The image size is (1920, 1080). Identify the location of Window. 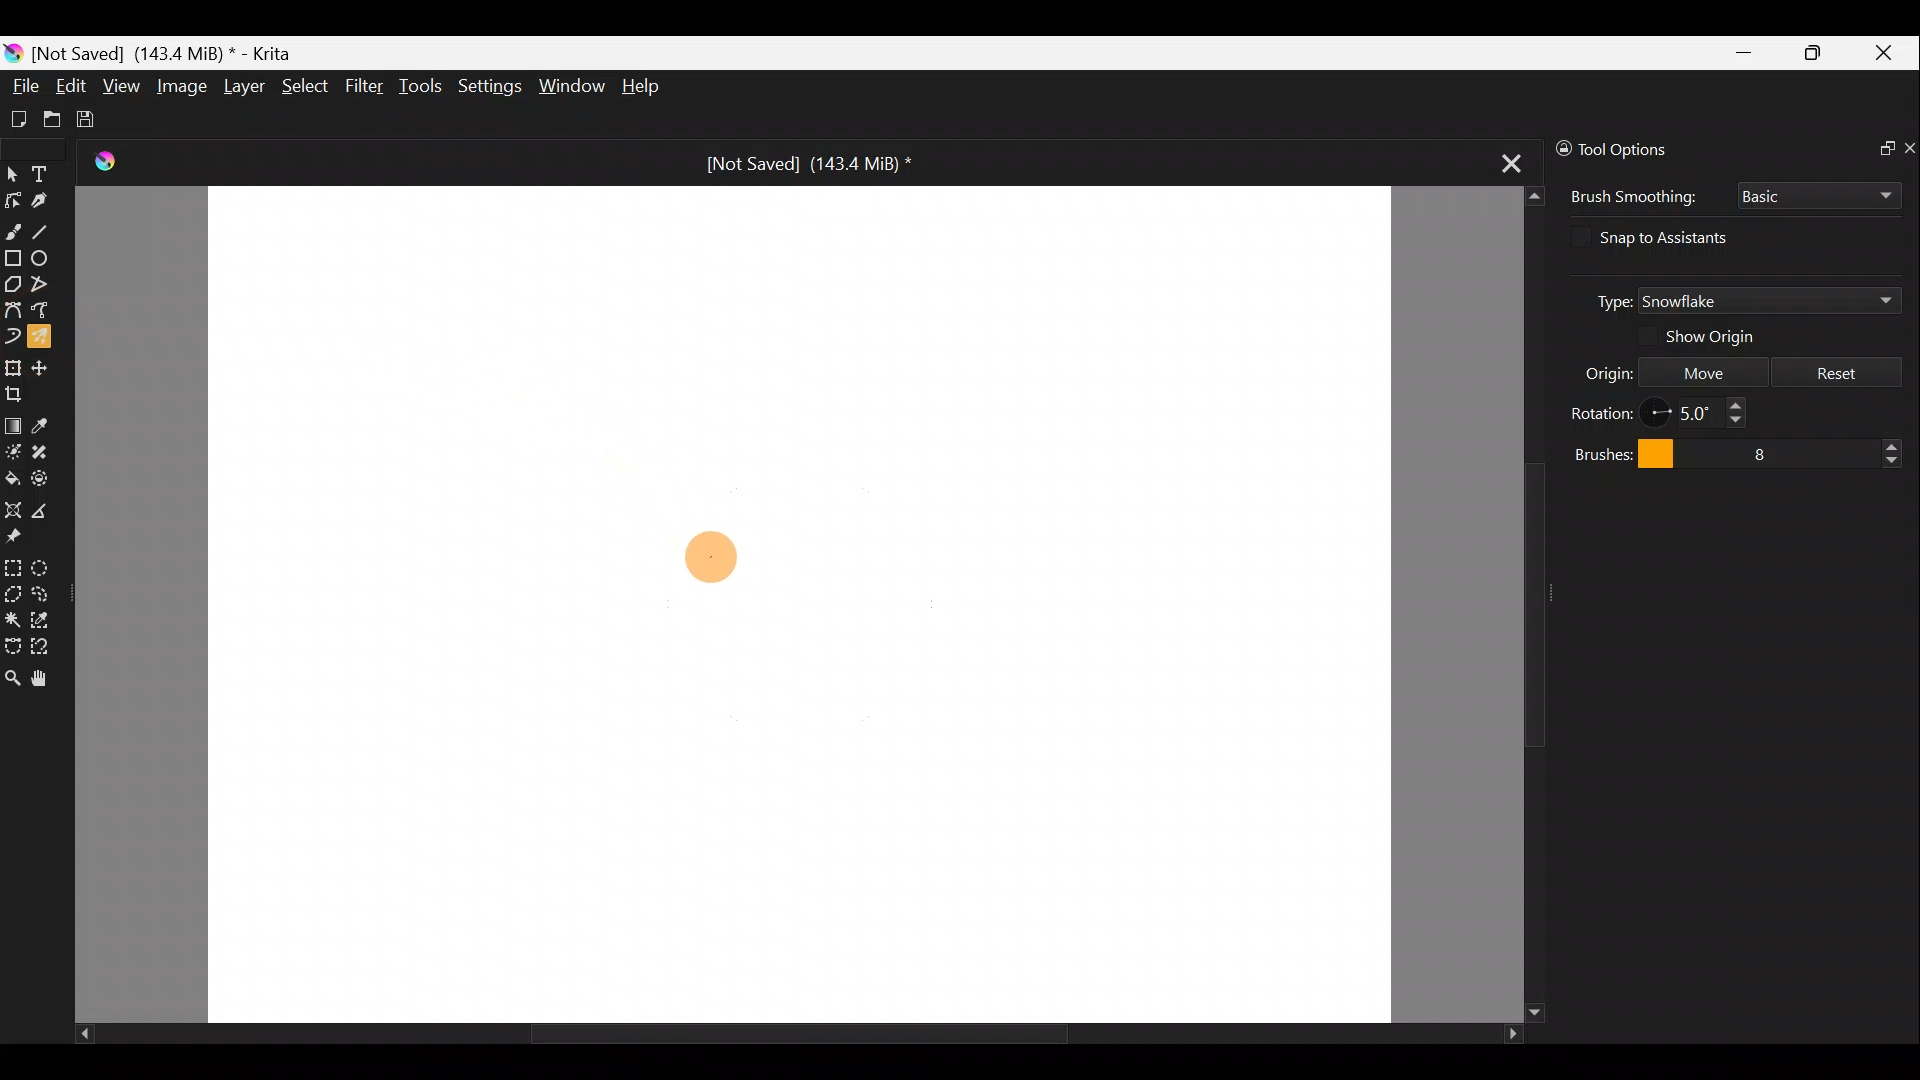
(570, 87).